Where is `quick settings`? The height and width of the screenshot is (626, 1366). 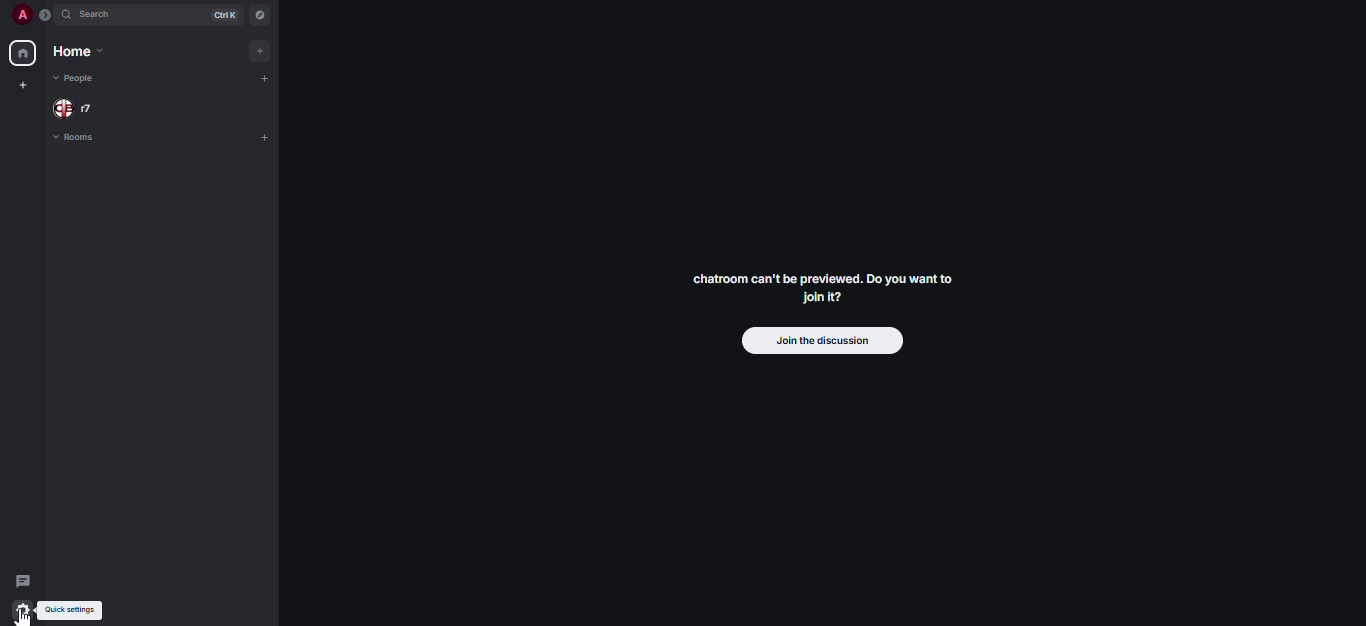
quick settings is located at coordinates (72, 610).